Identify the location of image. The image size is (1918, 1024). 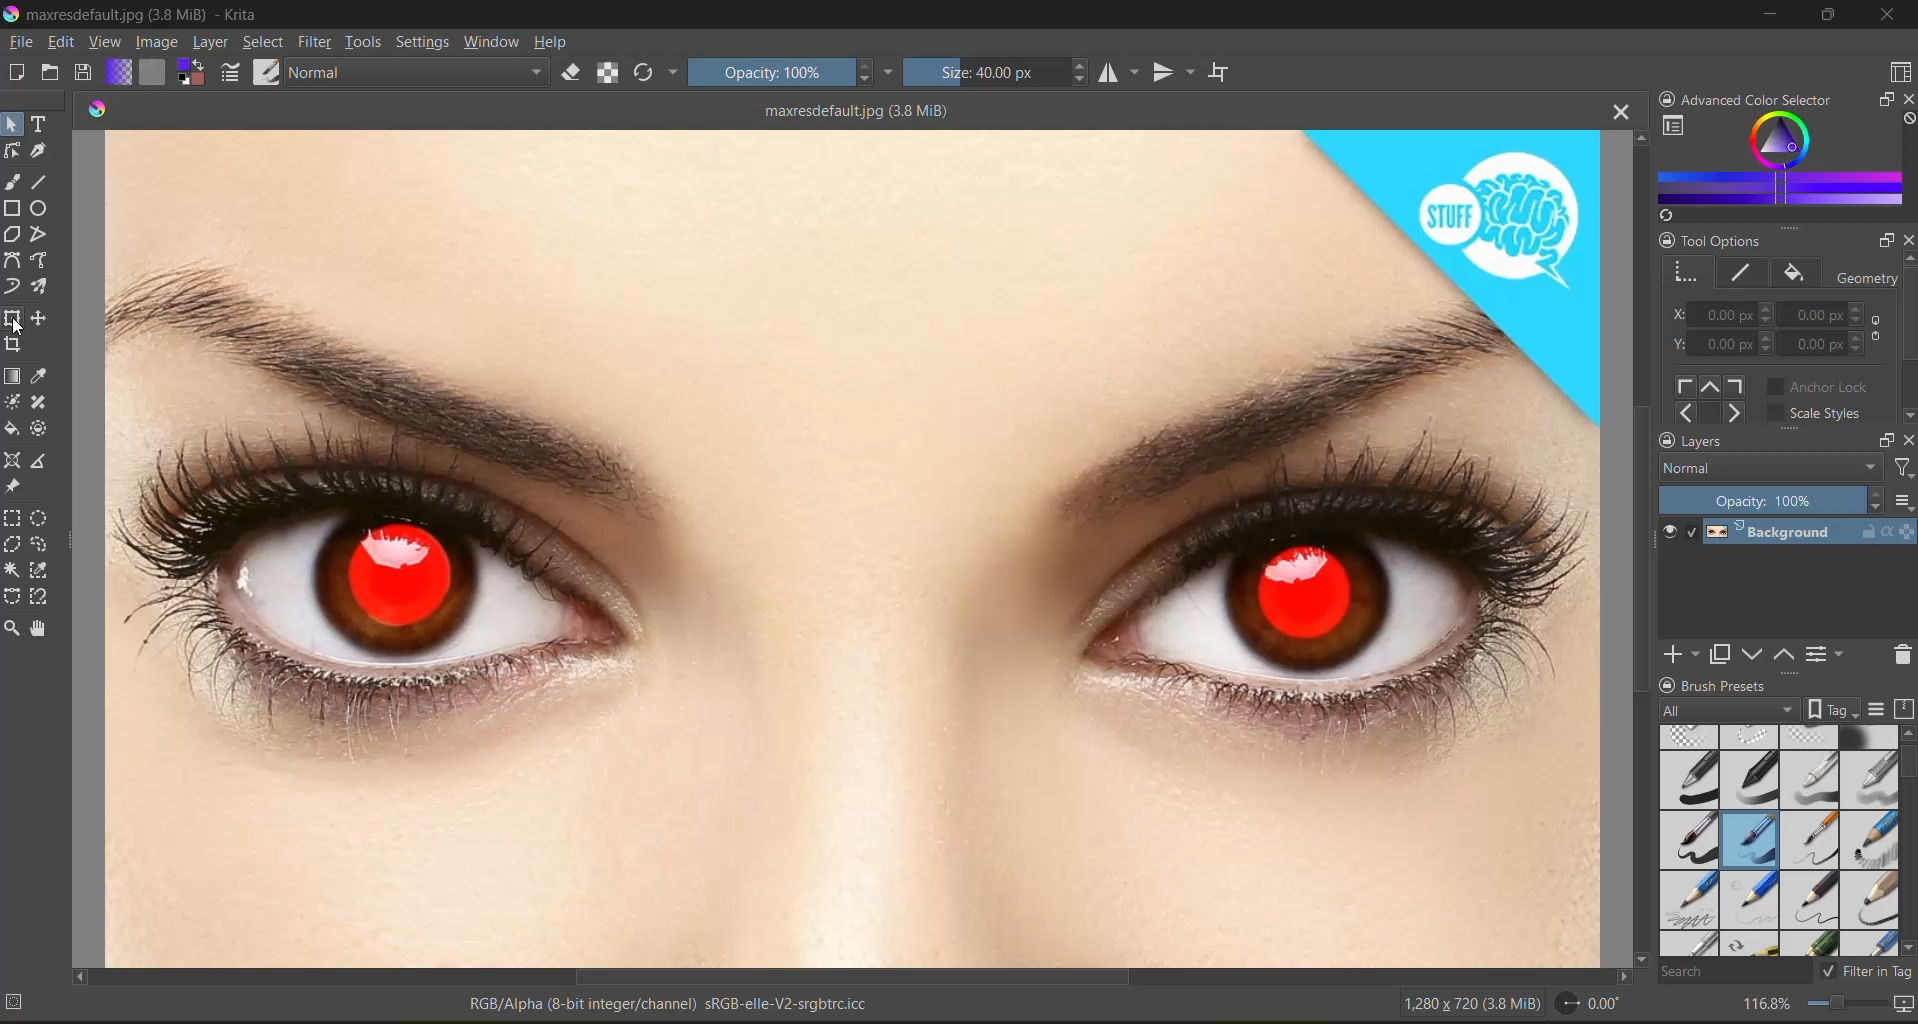
(157, 44).